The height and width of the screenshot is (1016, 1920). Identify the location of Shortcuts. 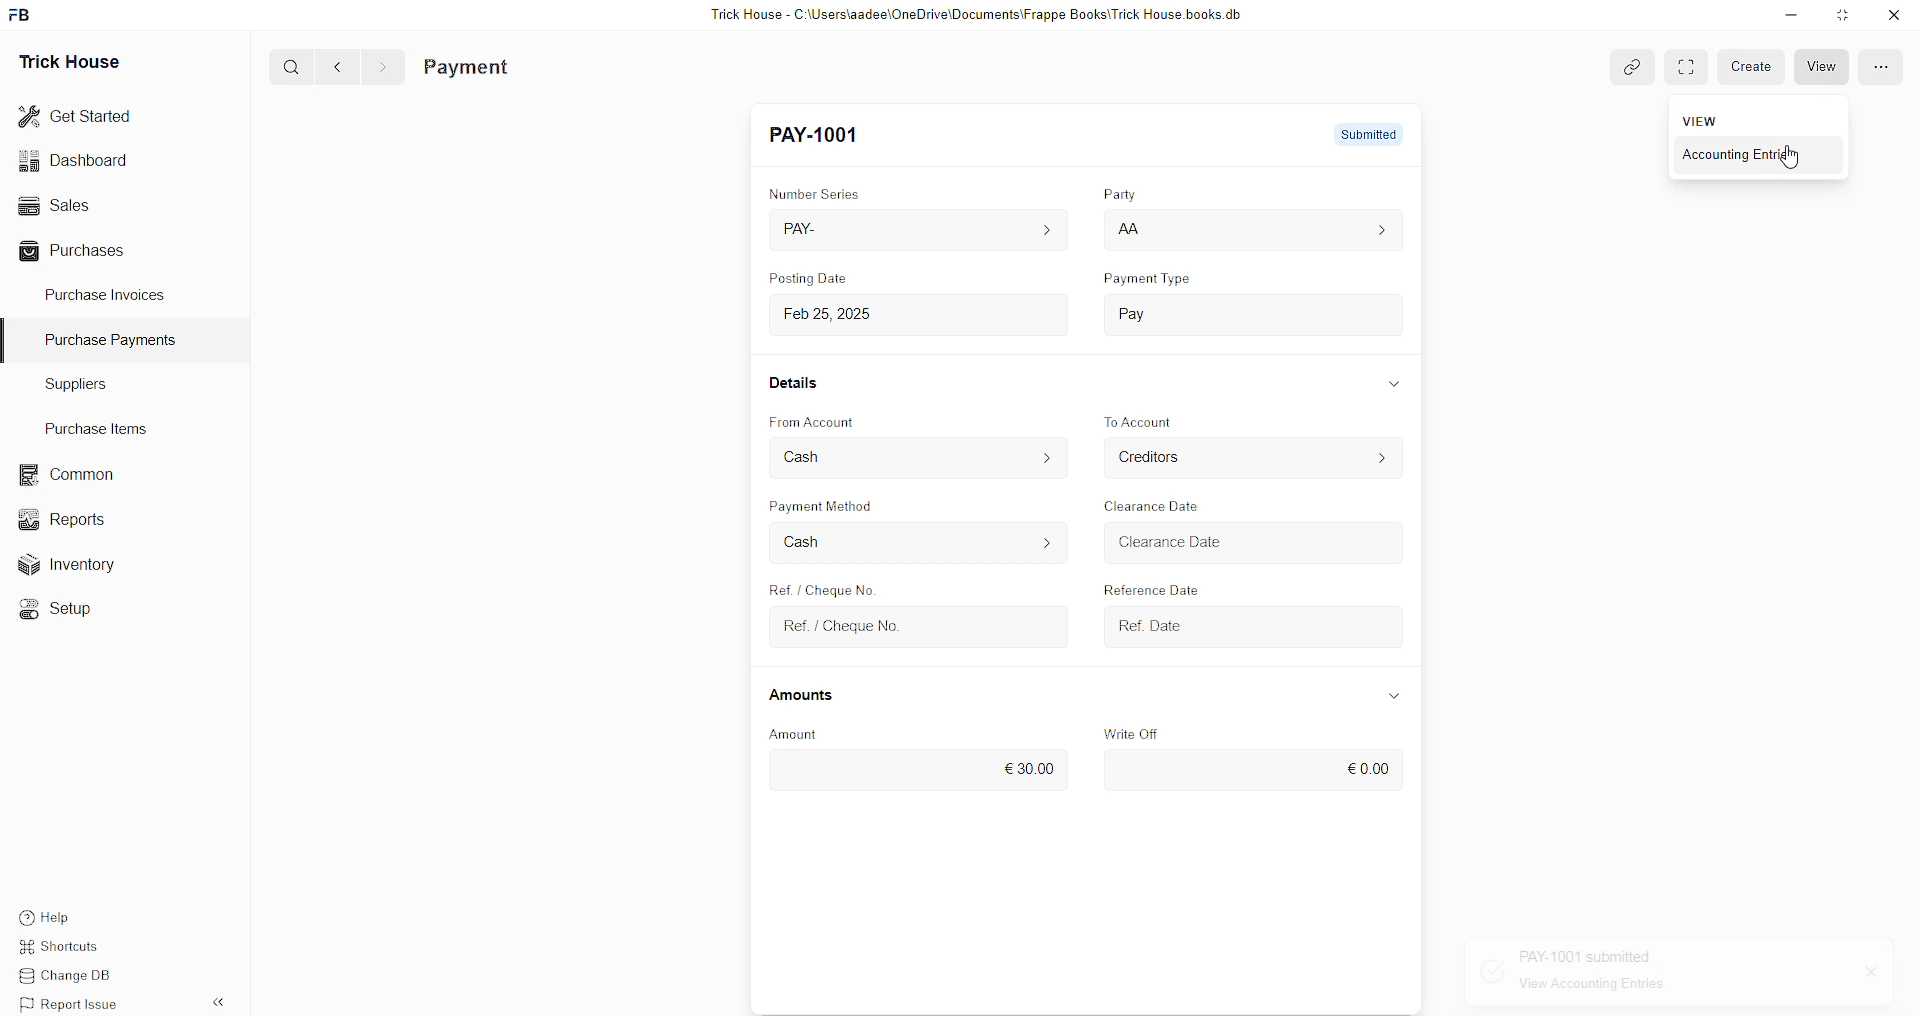
(71, 949).